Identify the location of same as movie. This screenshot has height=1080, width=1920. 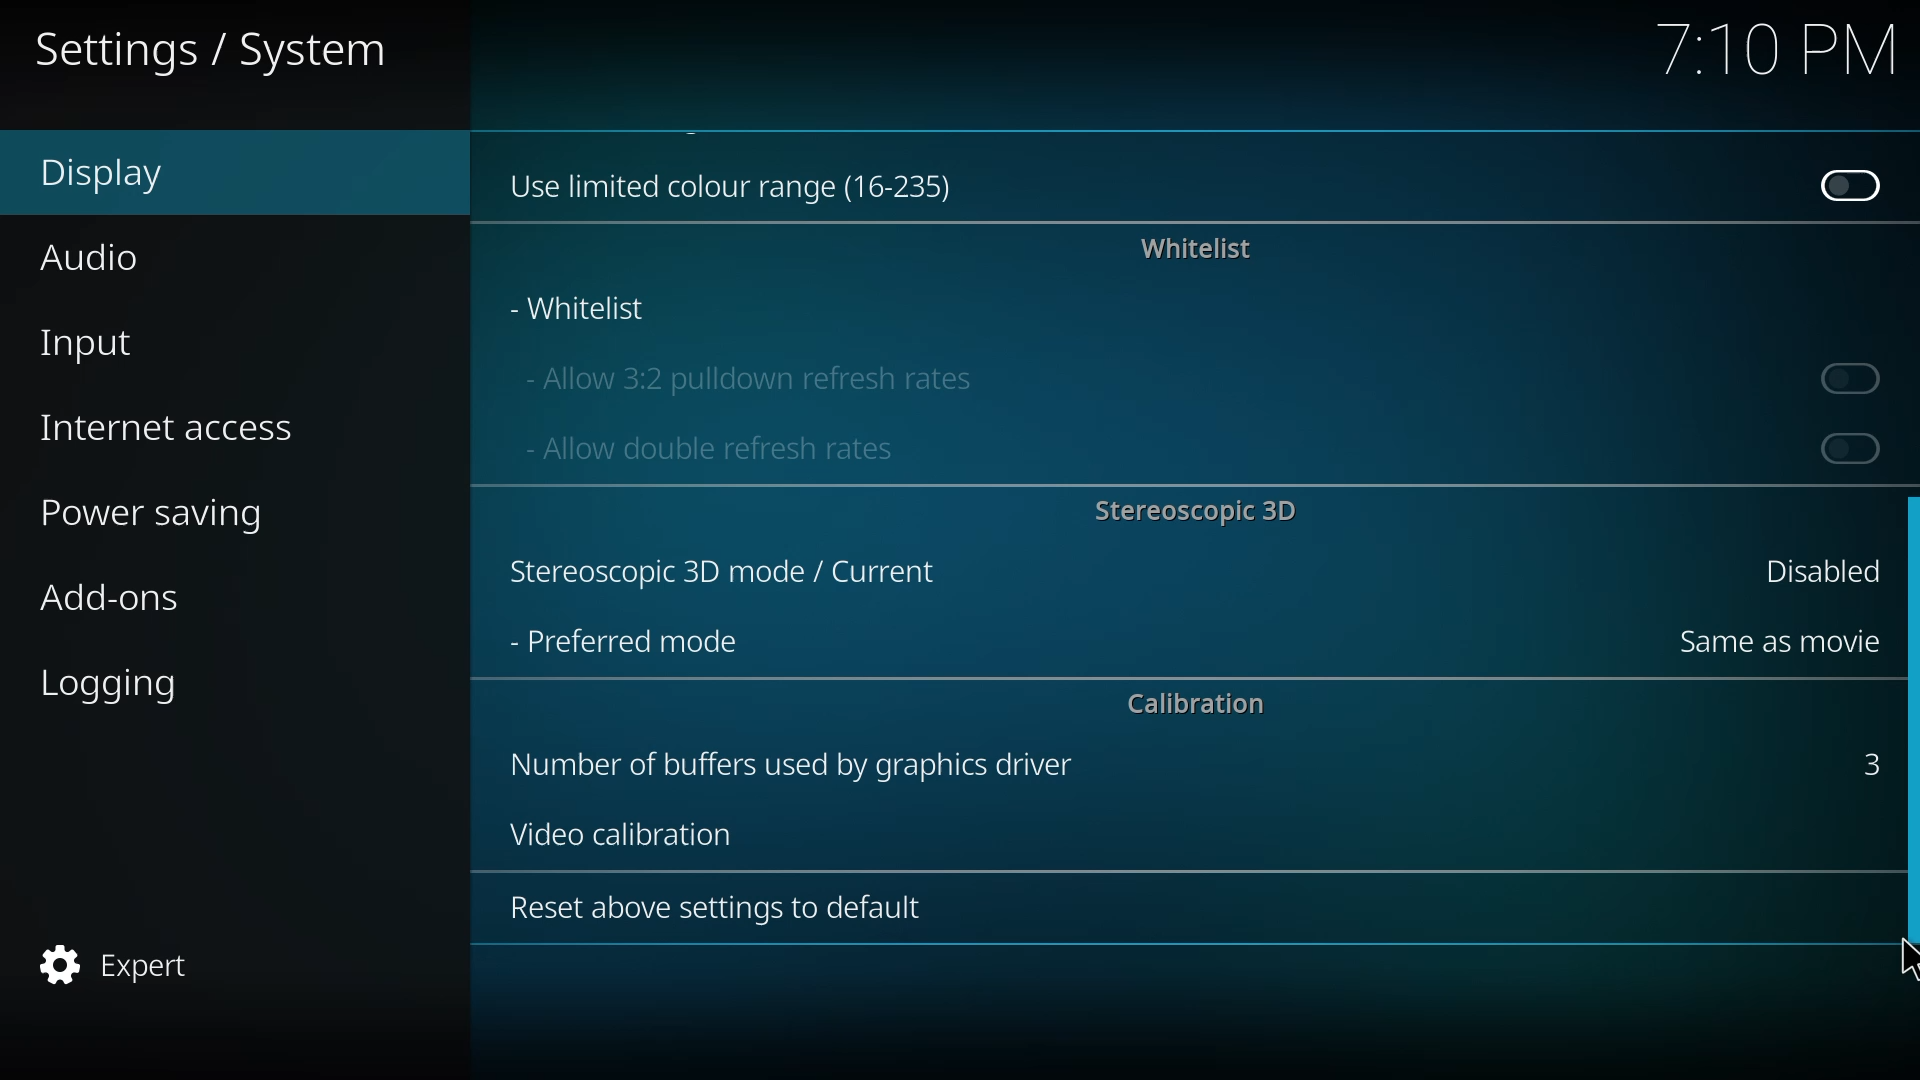
(1773, 641).